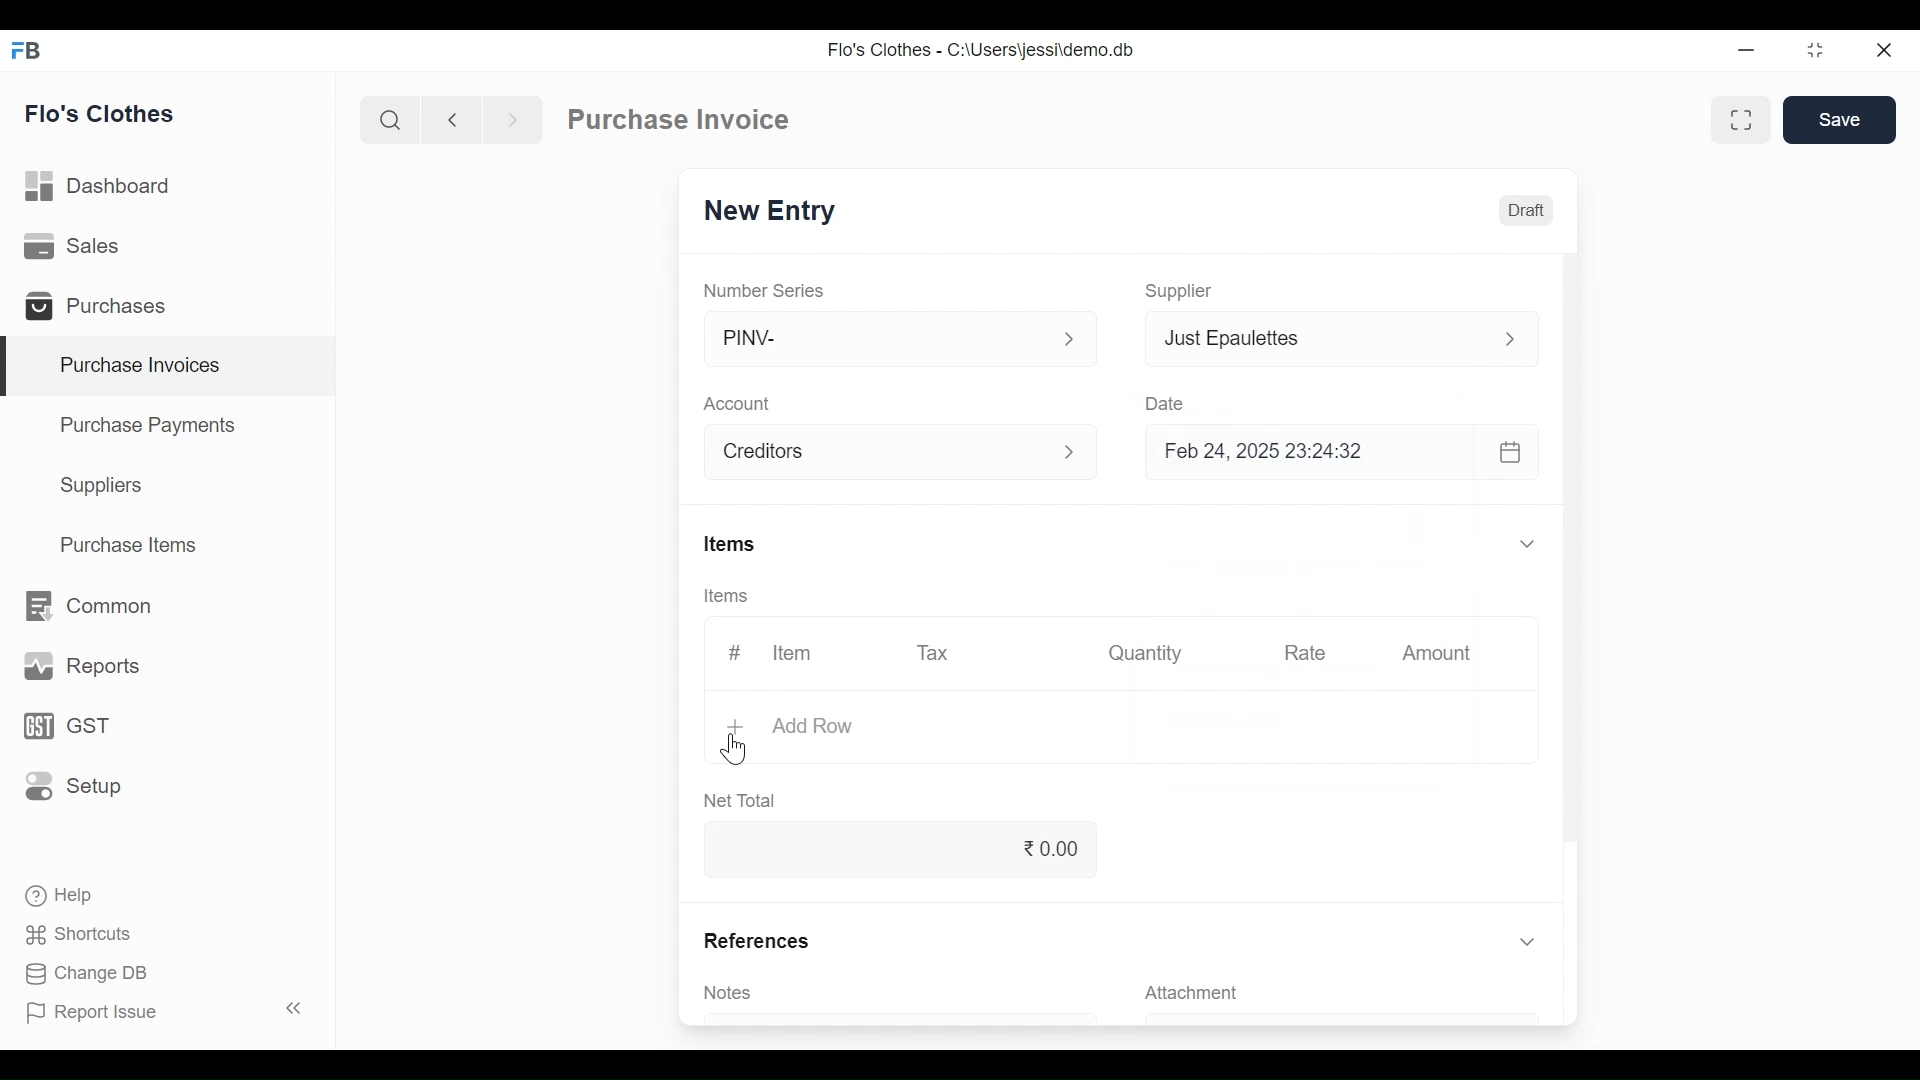 The width and height of the screenshot is (1920, 1080). Describe the element at coordinates (103, 113) in the screenshot. I see `Flo's Clothes` at that location.